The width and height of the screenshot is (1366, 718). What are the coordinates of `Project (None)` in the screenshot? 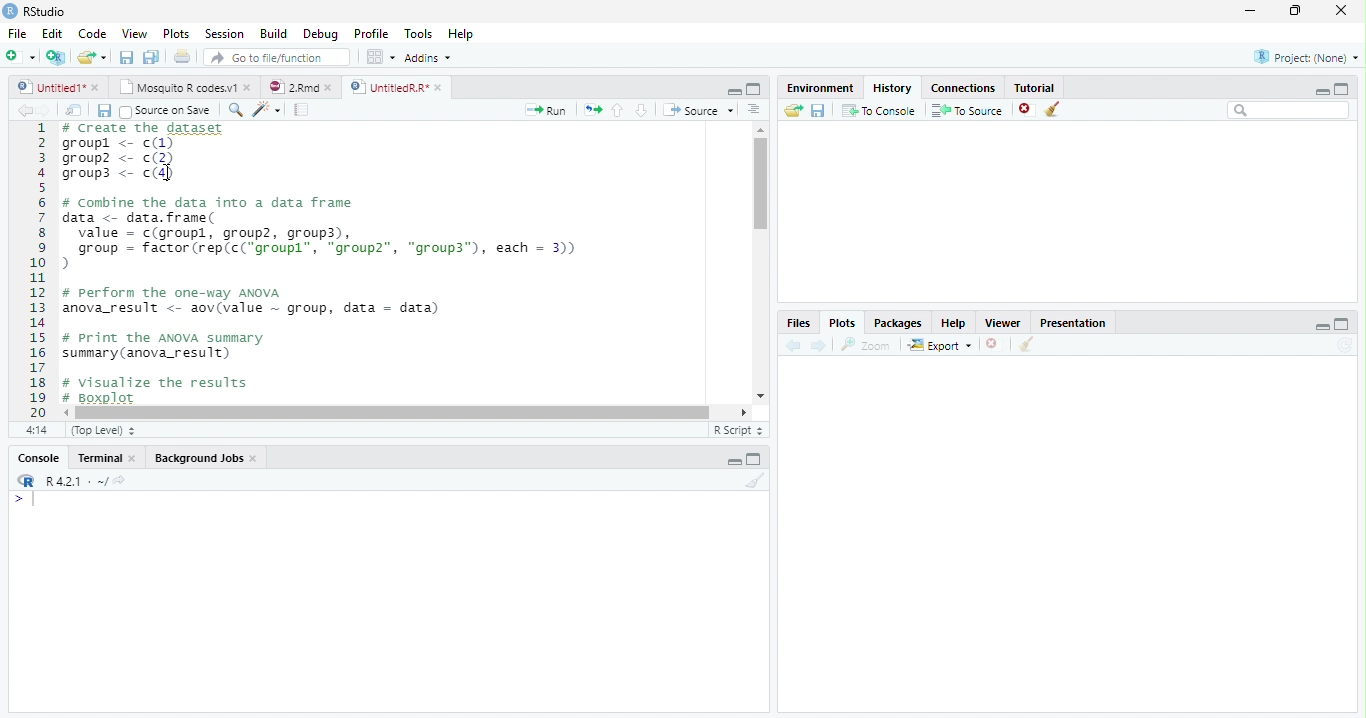 It's located at (1305, 57).